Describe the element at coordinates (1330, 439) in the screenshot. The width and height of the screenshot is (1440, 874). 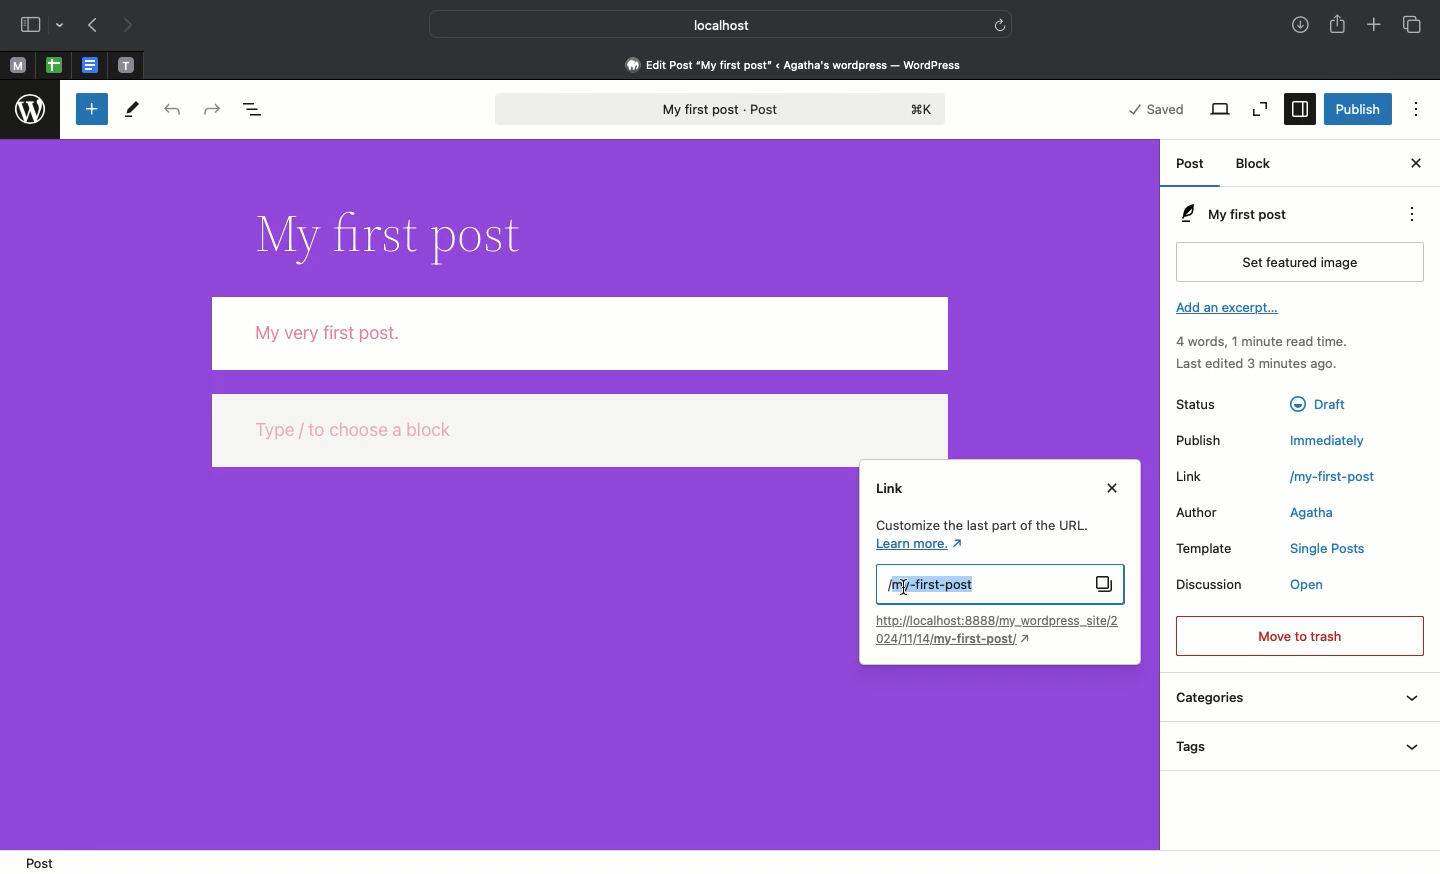
I see `Immediately` at that location.